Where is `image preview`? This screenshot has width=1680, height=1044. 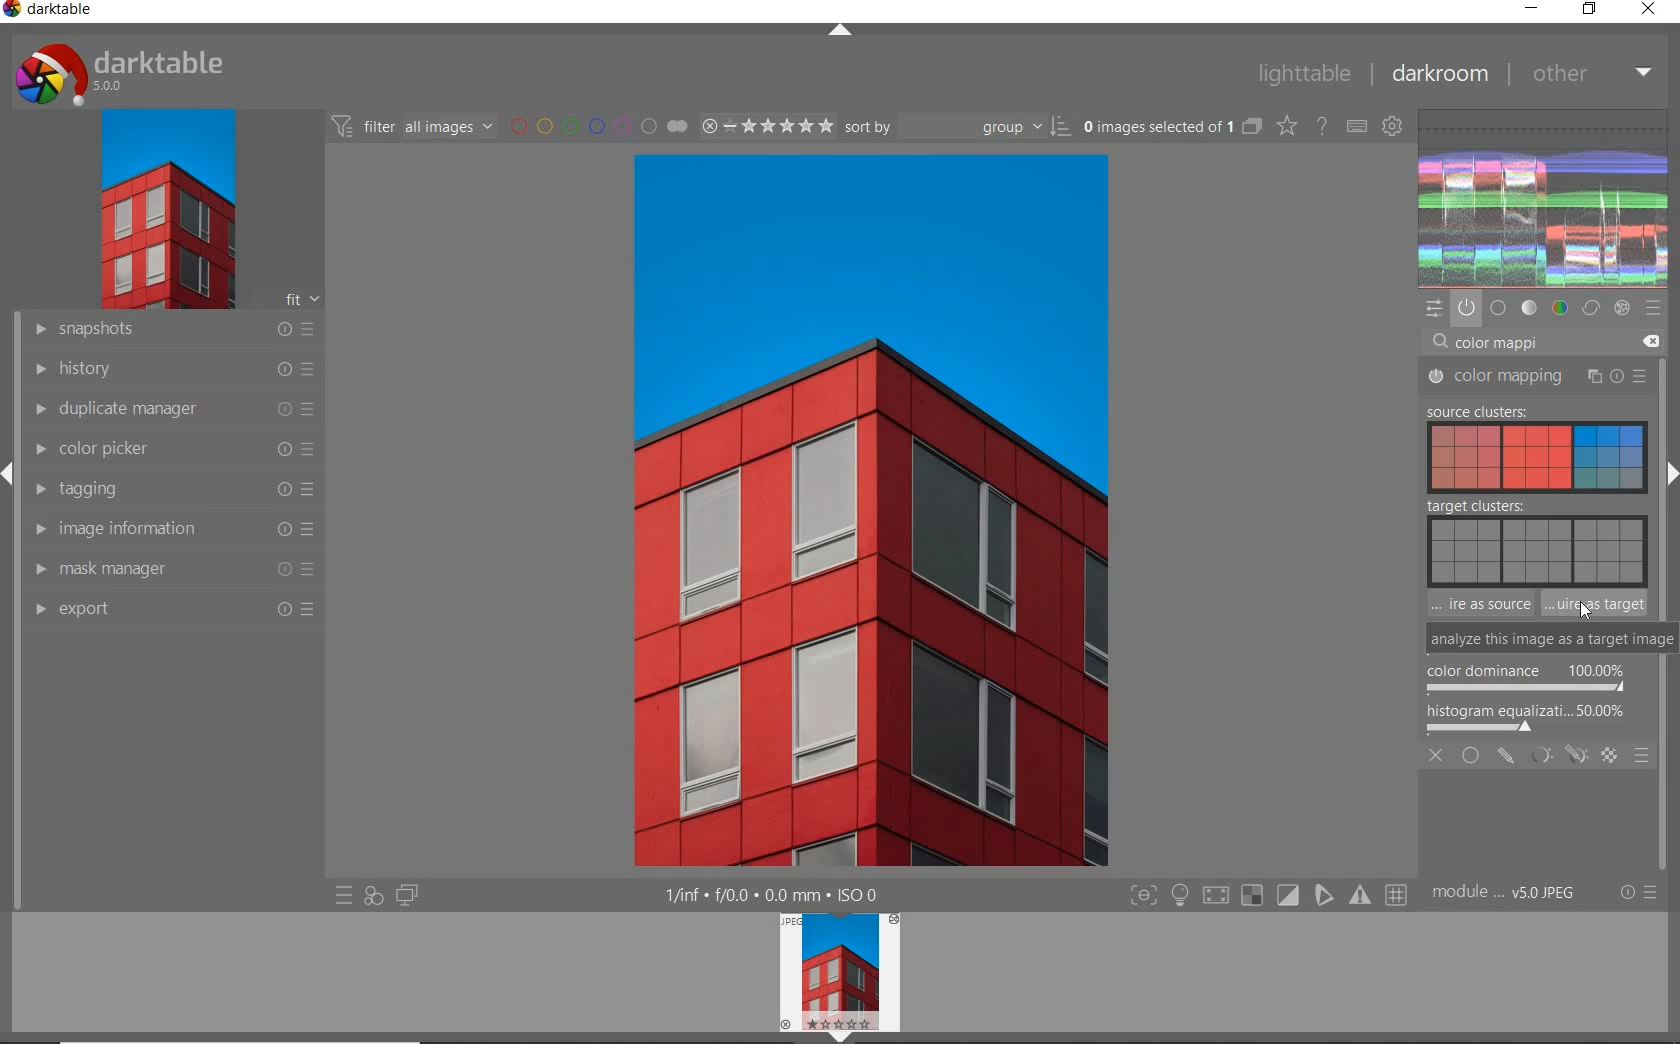
image preview is located at coordinates (838, 978).